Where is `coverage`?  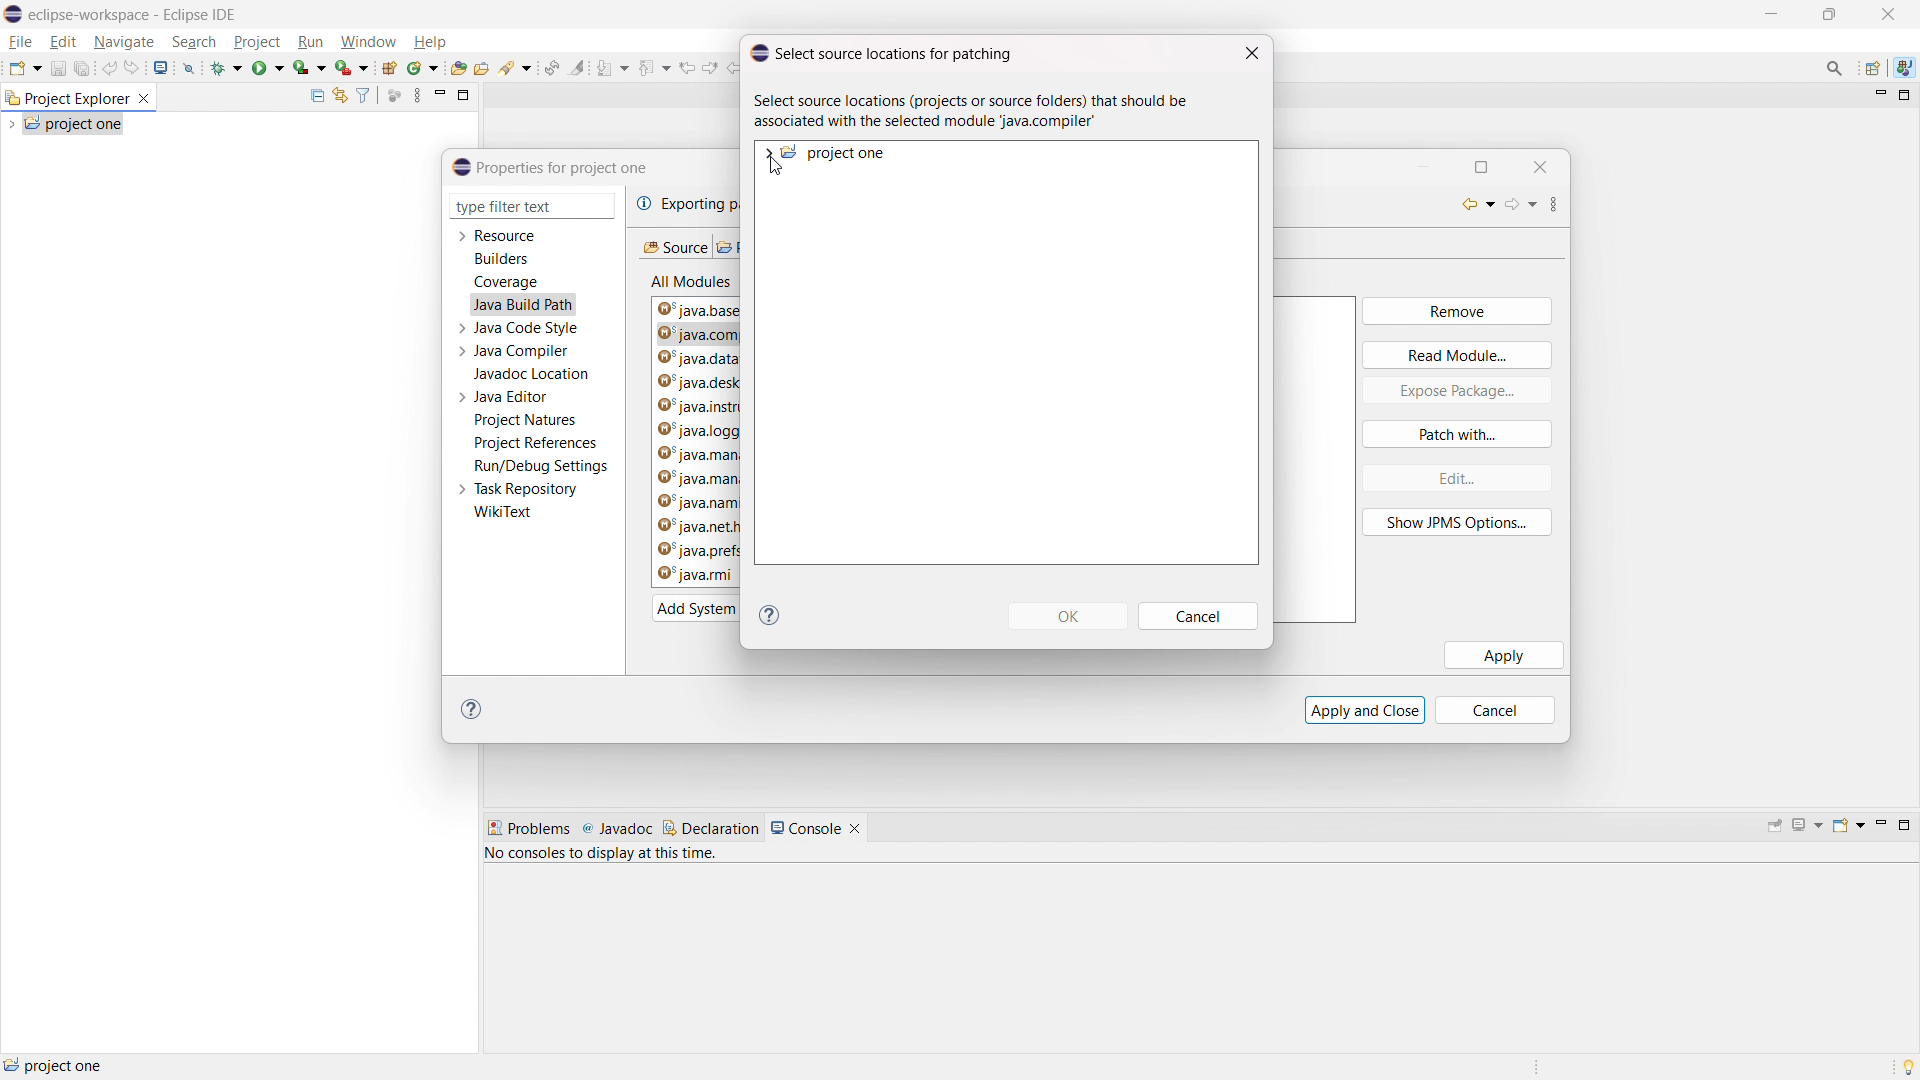
coverage is located at coordinates (310, 67).